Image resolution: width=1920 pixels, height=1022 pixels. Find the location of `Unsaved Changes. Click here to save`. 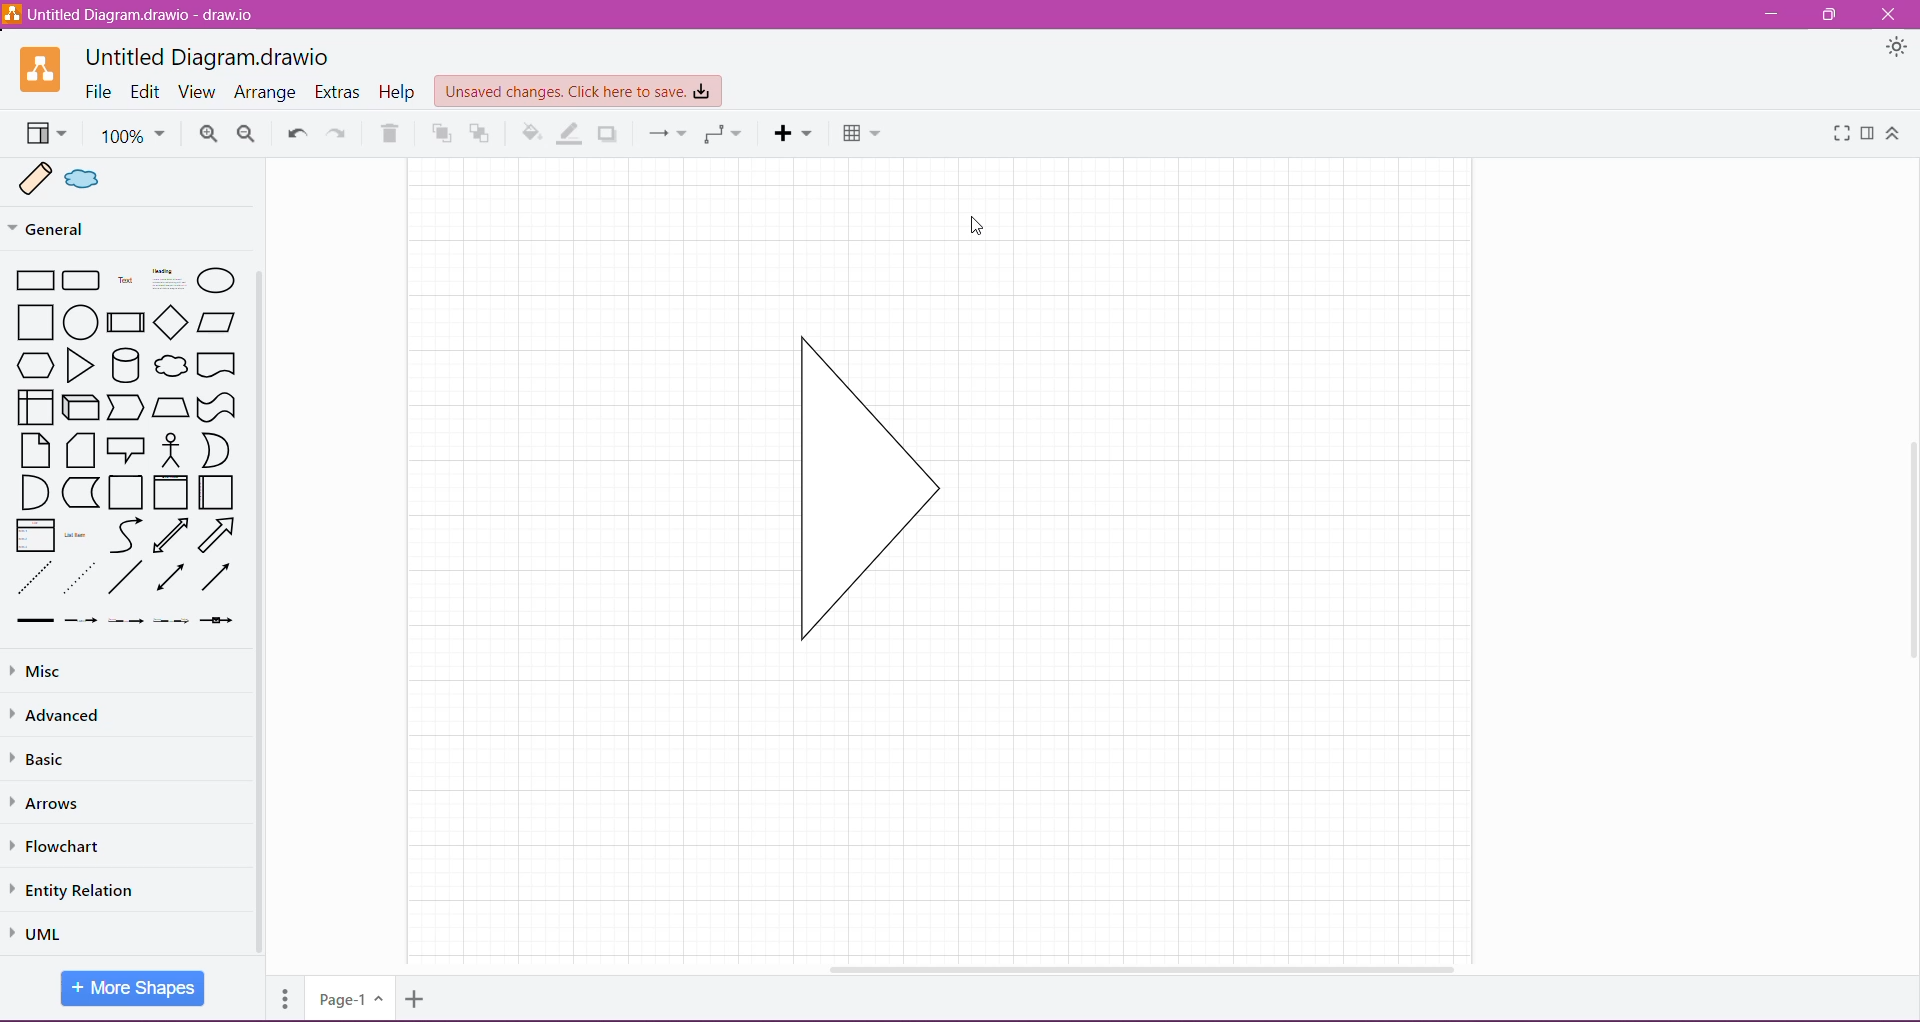

Unsaved Changes. Click here to save is located at coordinates (577, 91).